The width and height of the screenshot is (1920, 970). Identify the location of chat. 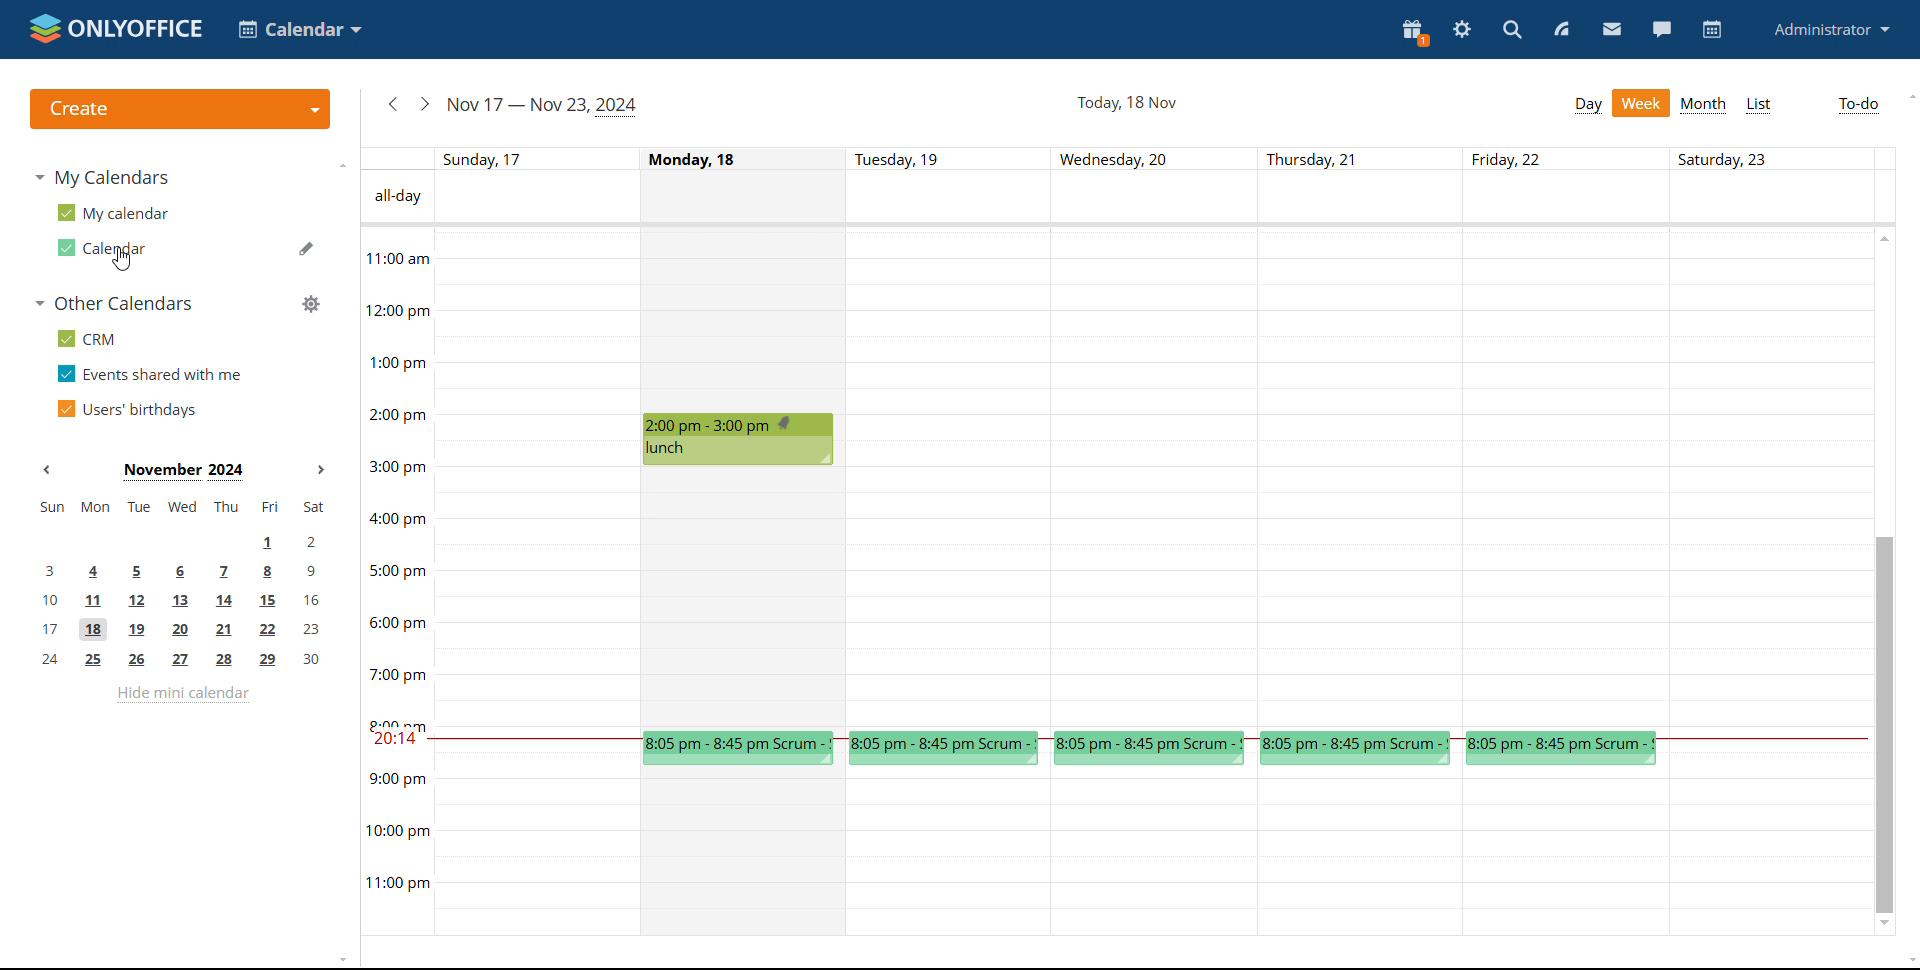
(1664, 29).